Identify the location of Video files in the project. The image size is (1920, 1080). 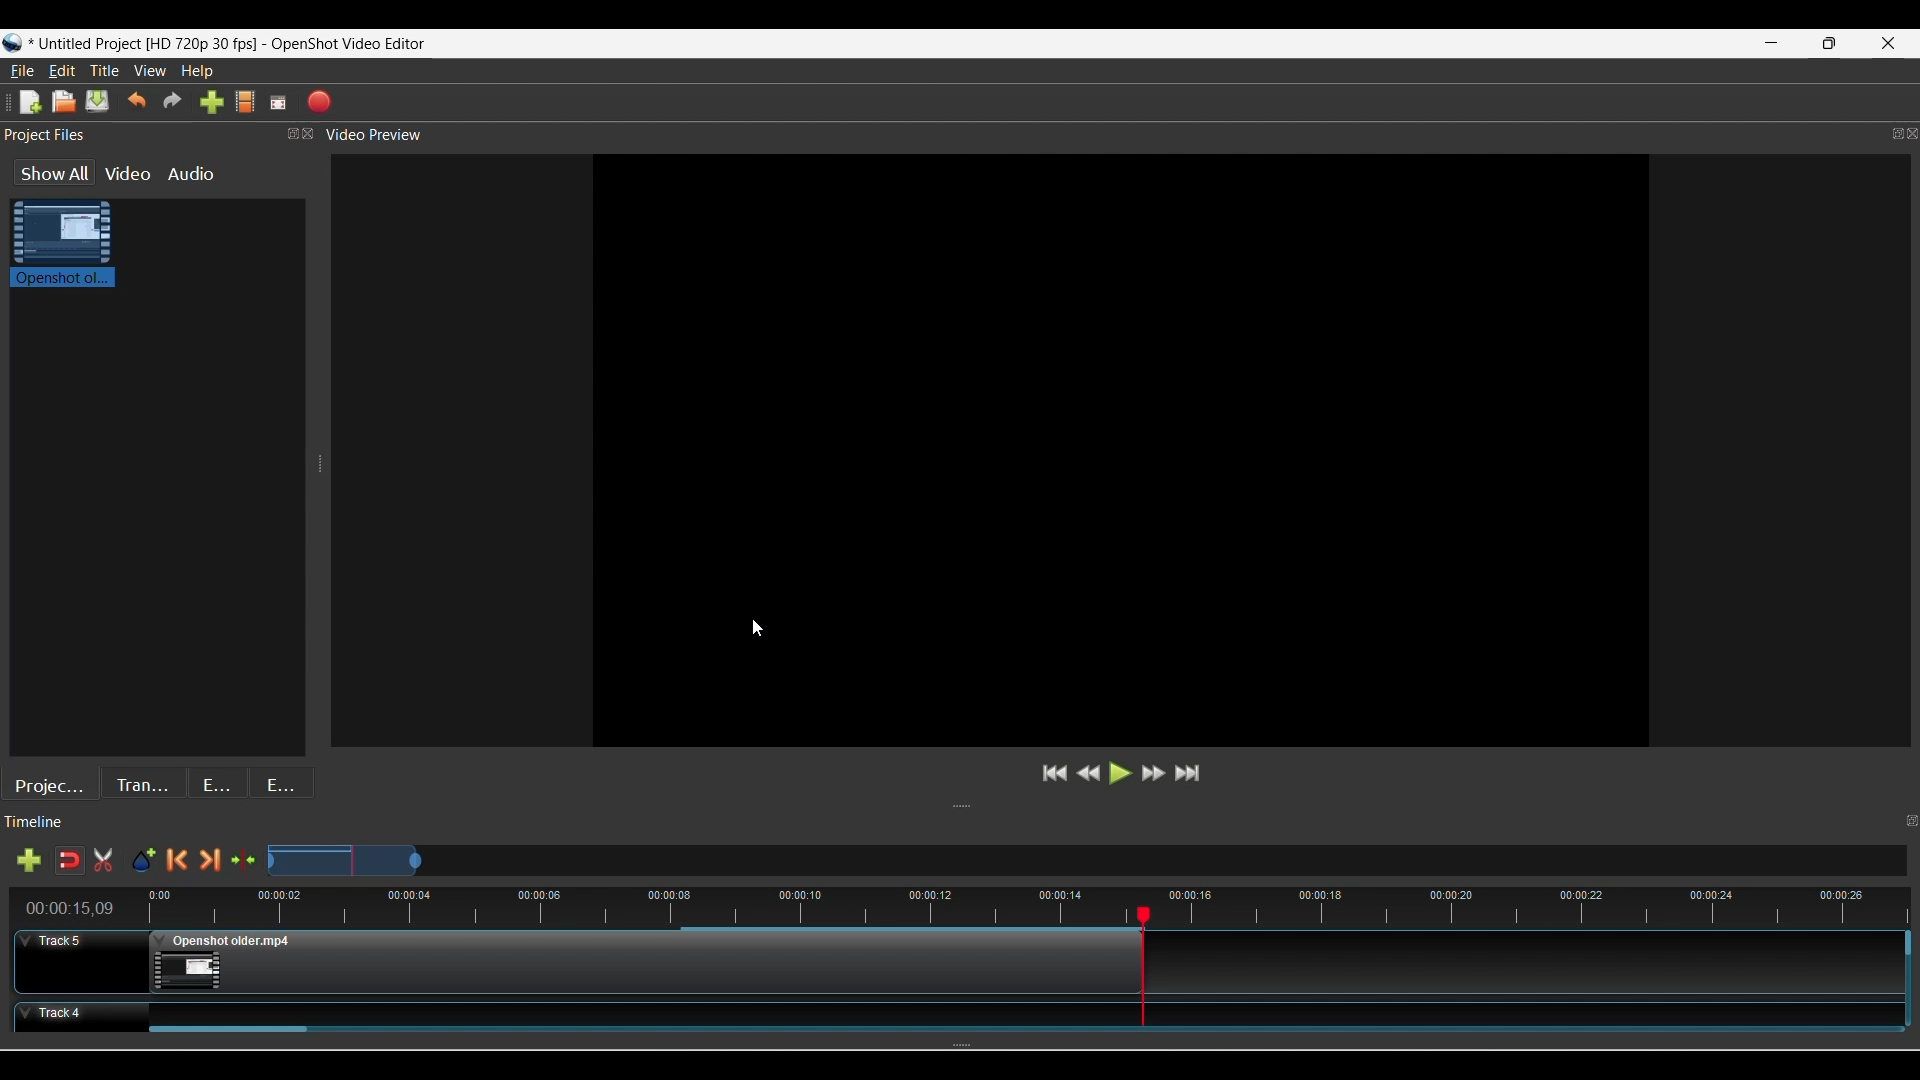
(128, 173).